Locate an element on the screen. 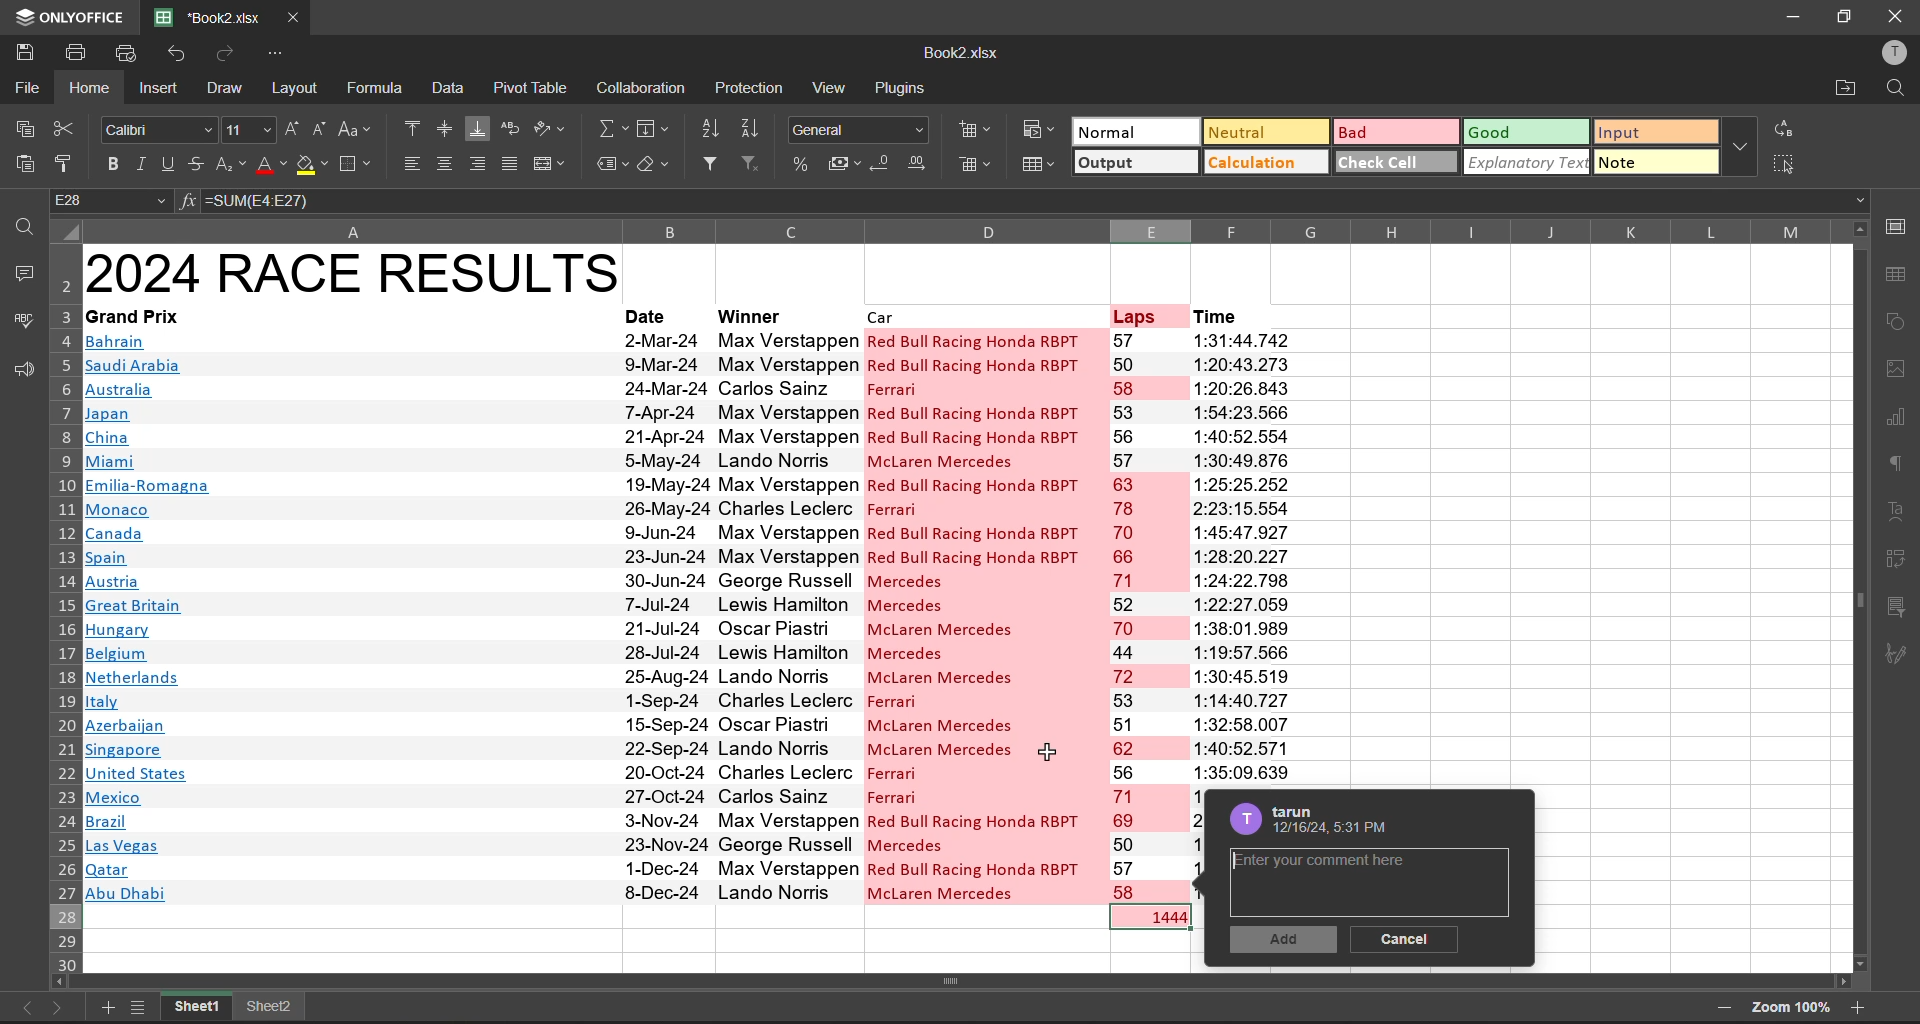 The width and height of the screenshot is (1920, 1024). align top is located at coordinates (412, 127).